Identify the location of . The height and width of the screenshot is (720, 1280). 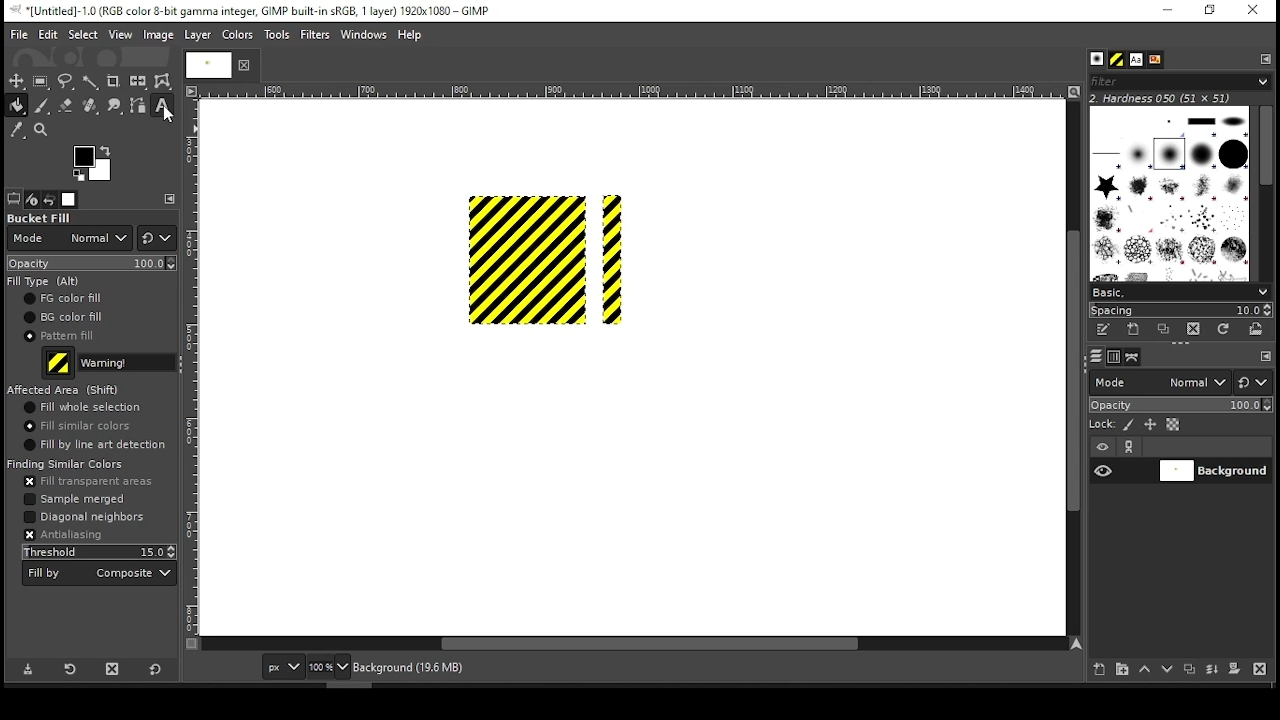
(205, 64).